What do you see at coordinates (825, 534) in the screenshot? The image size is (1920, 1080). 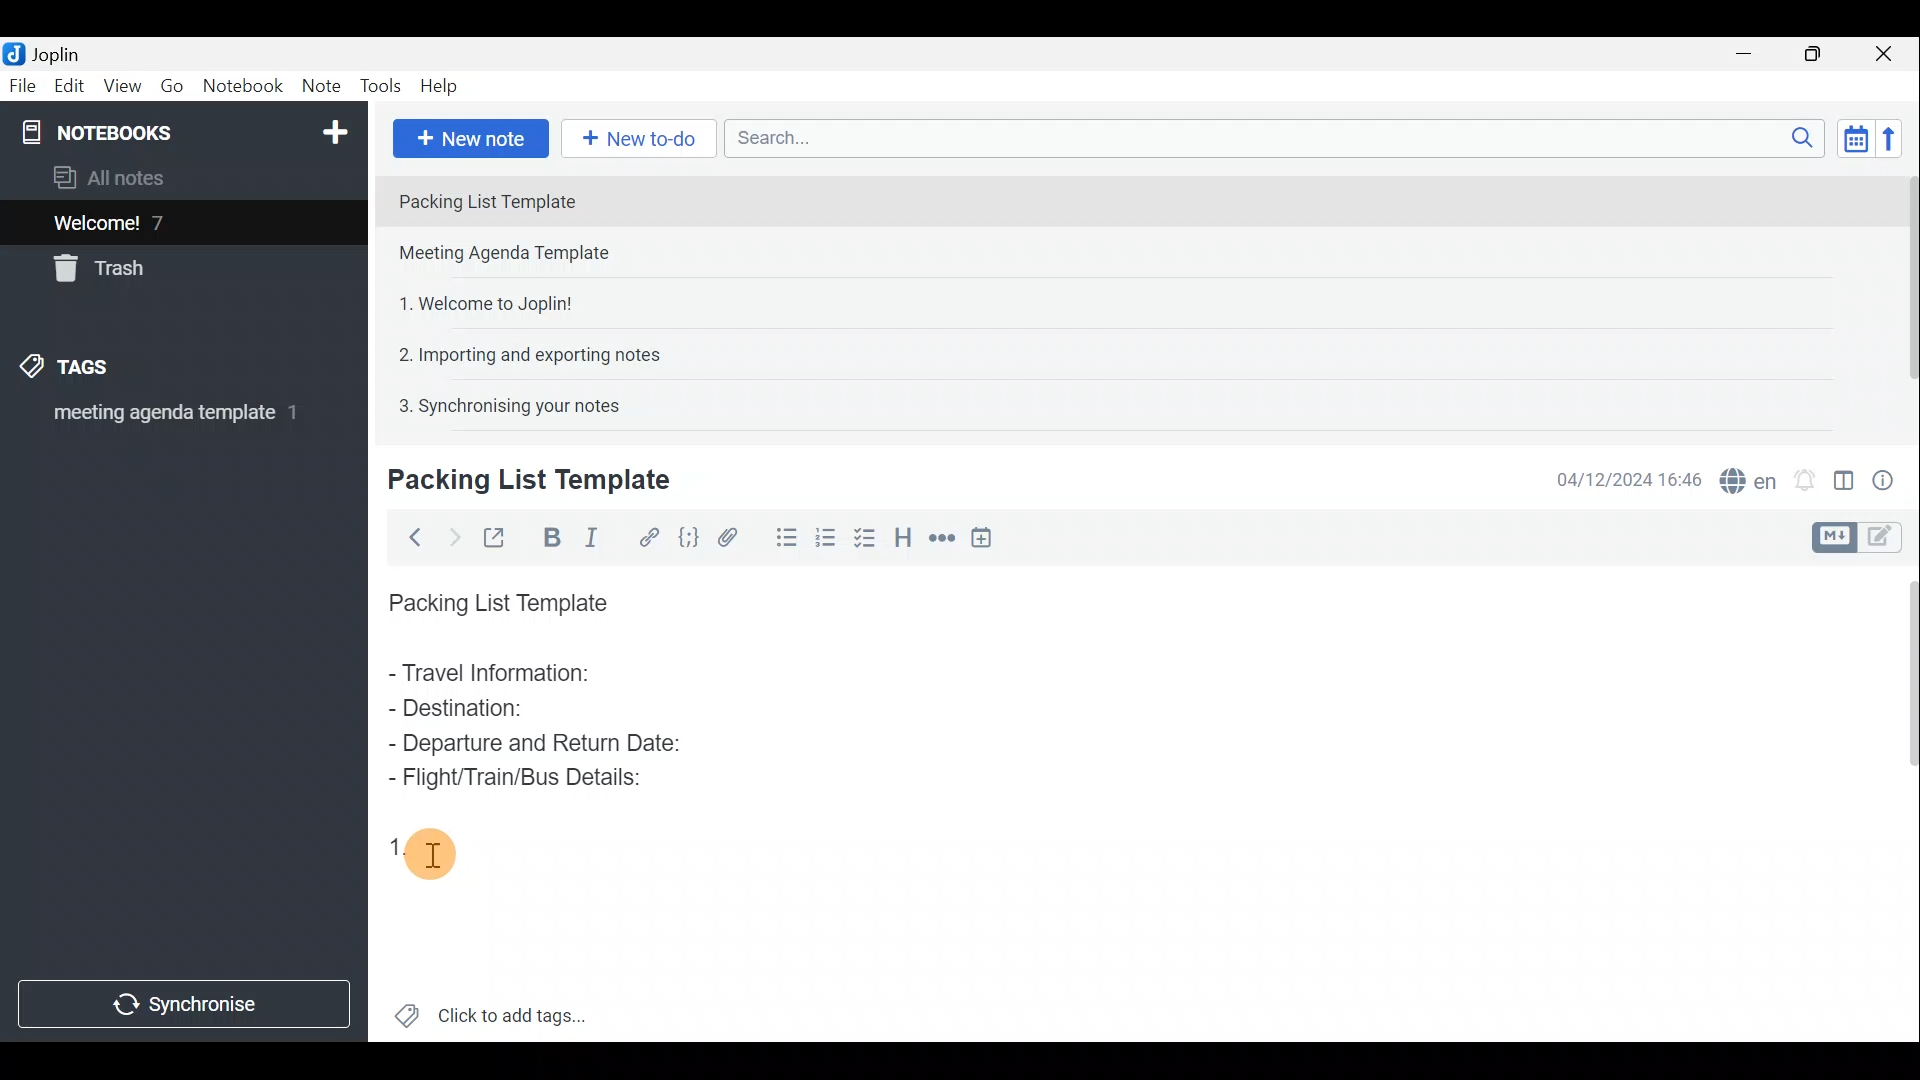 I see `Checkbox` at bounding box center [825, 534].